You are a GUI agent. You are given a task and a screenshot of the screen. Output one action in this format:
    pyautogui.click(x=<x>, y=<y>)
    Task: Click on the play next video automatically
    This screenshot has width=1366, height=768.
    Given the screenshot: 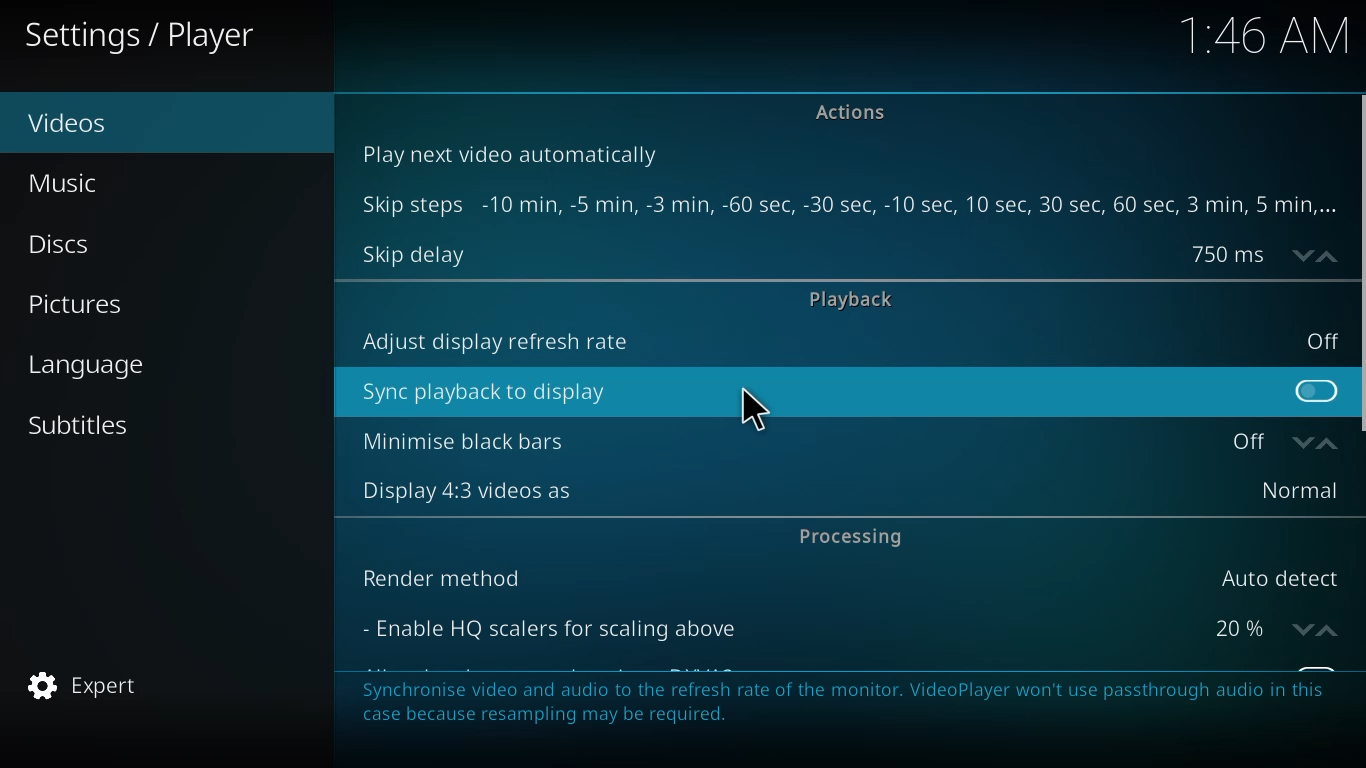 What is the action you would take?
    pyautogui.click(x=512, y=155)
    